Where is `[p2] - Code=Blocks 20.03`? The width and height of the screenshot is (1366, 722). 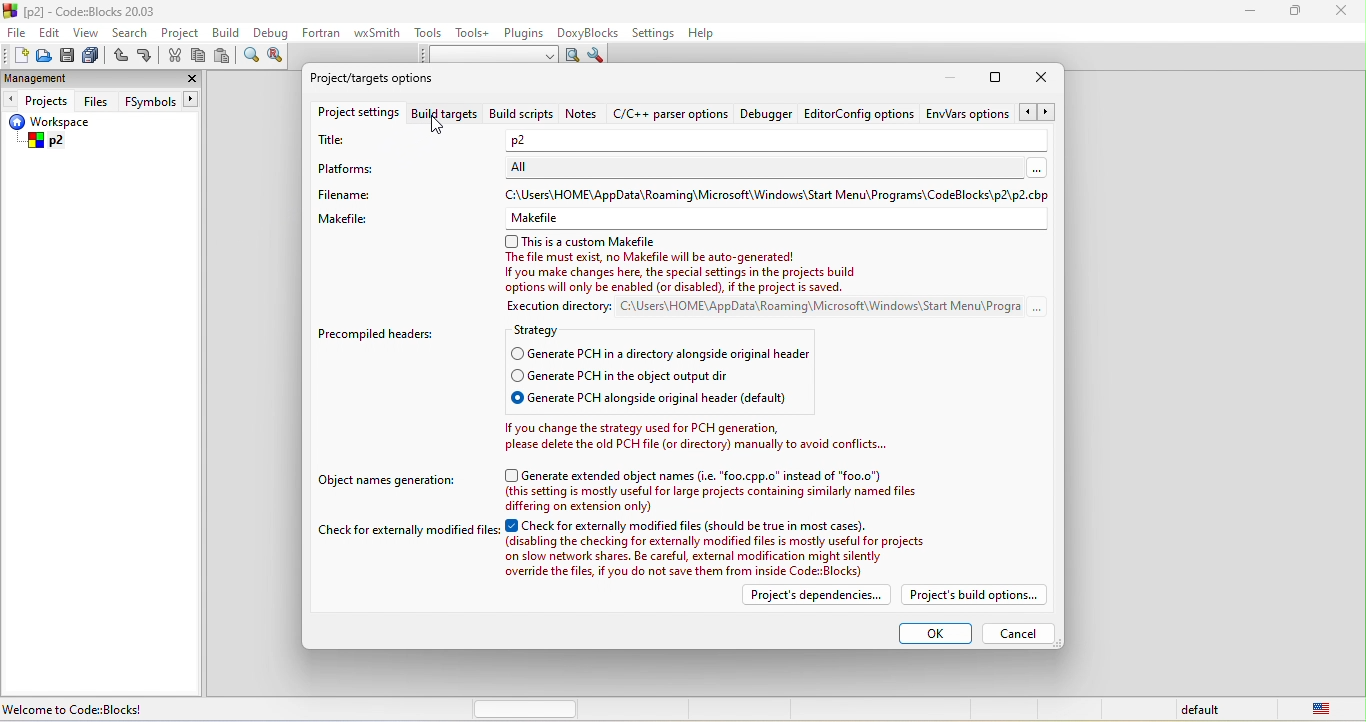 [p2] - Code=Blocks 20.03 is located at coordinates (88, 12).